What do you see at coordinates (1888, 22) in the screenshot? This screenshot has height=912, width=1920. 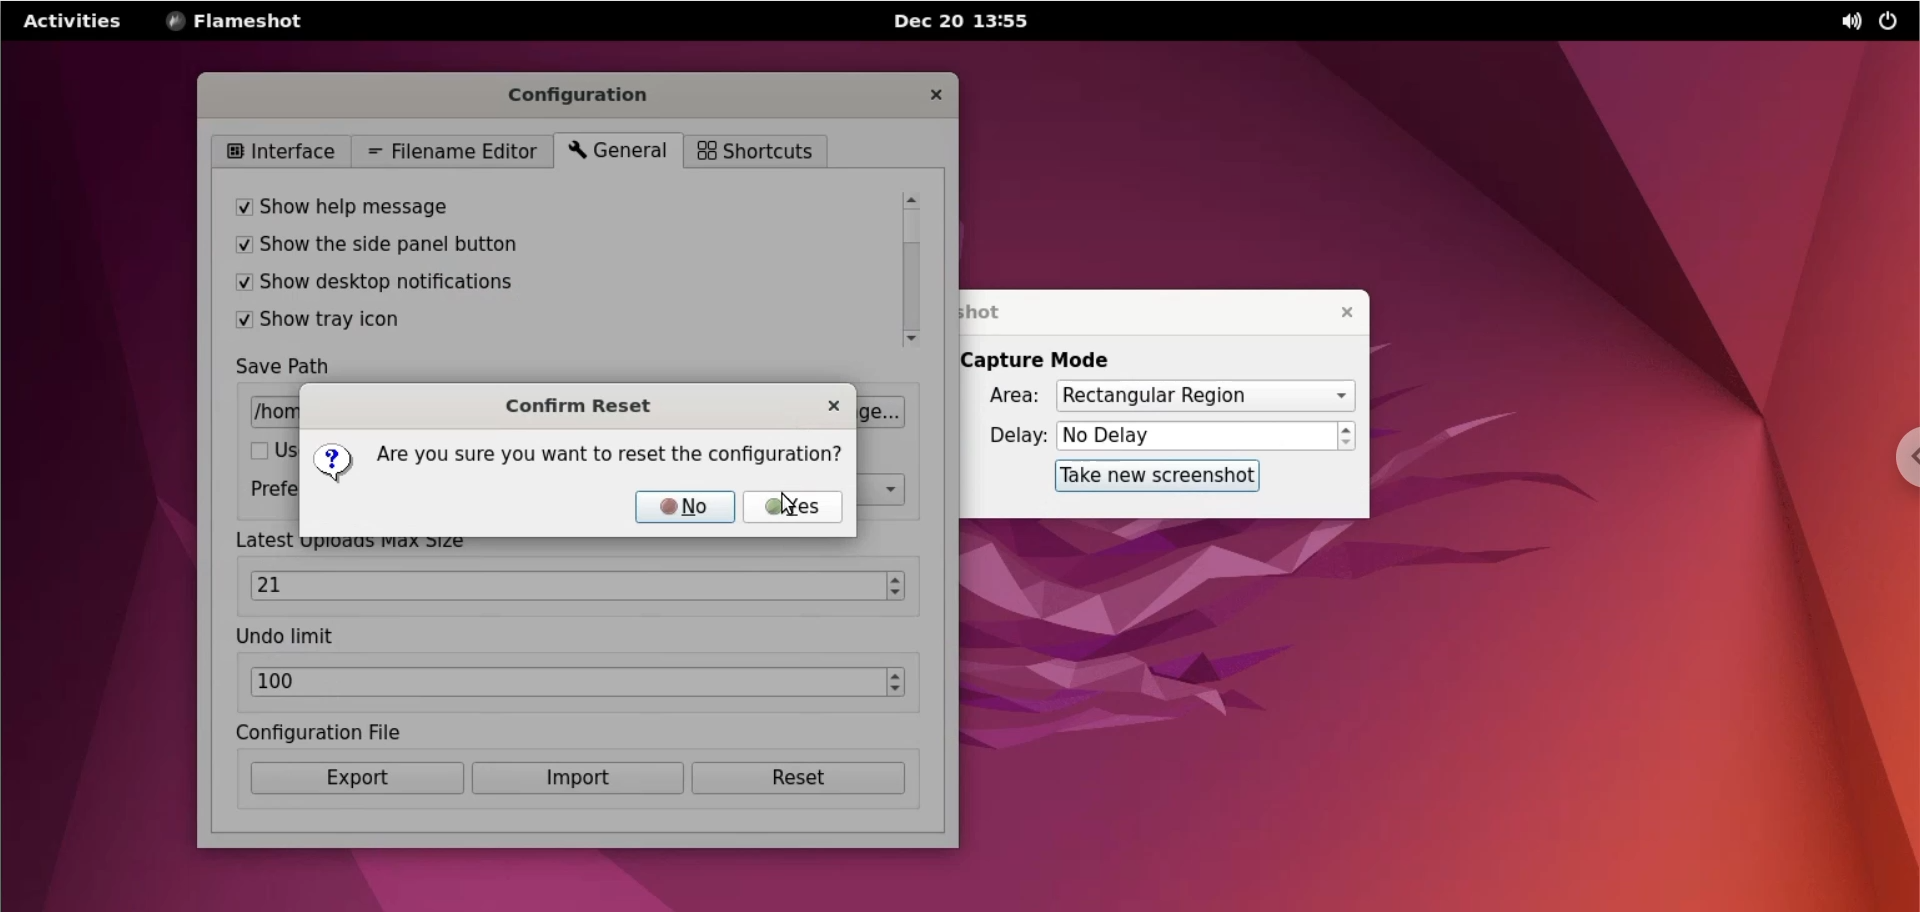 I see `power options` at bounding box center [1888, 22].